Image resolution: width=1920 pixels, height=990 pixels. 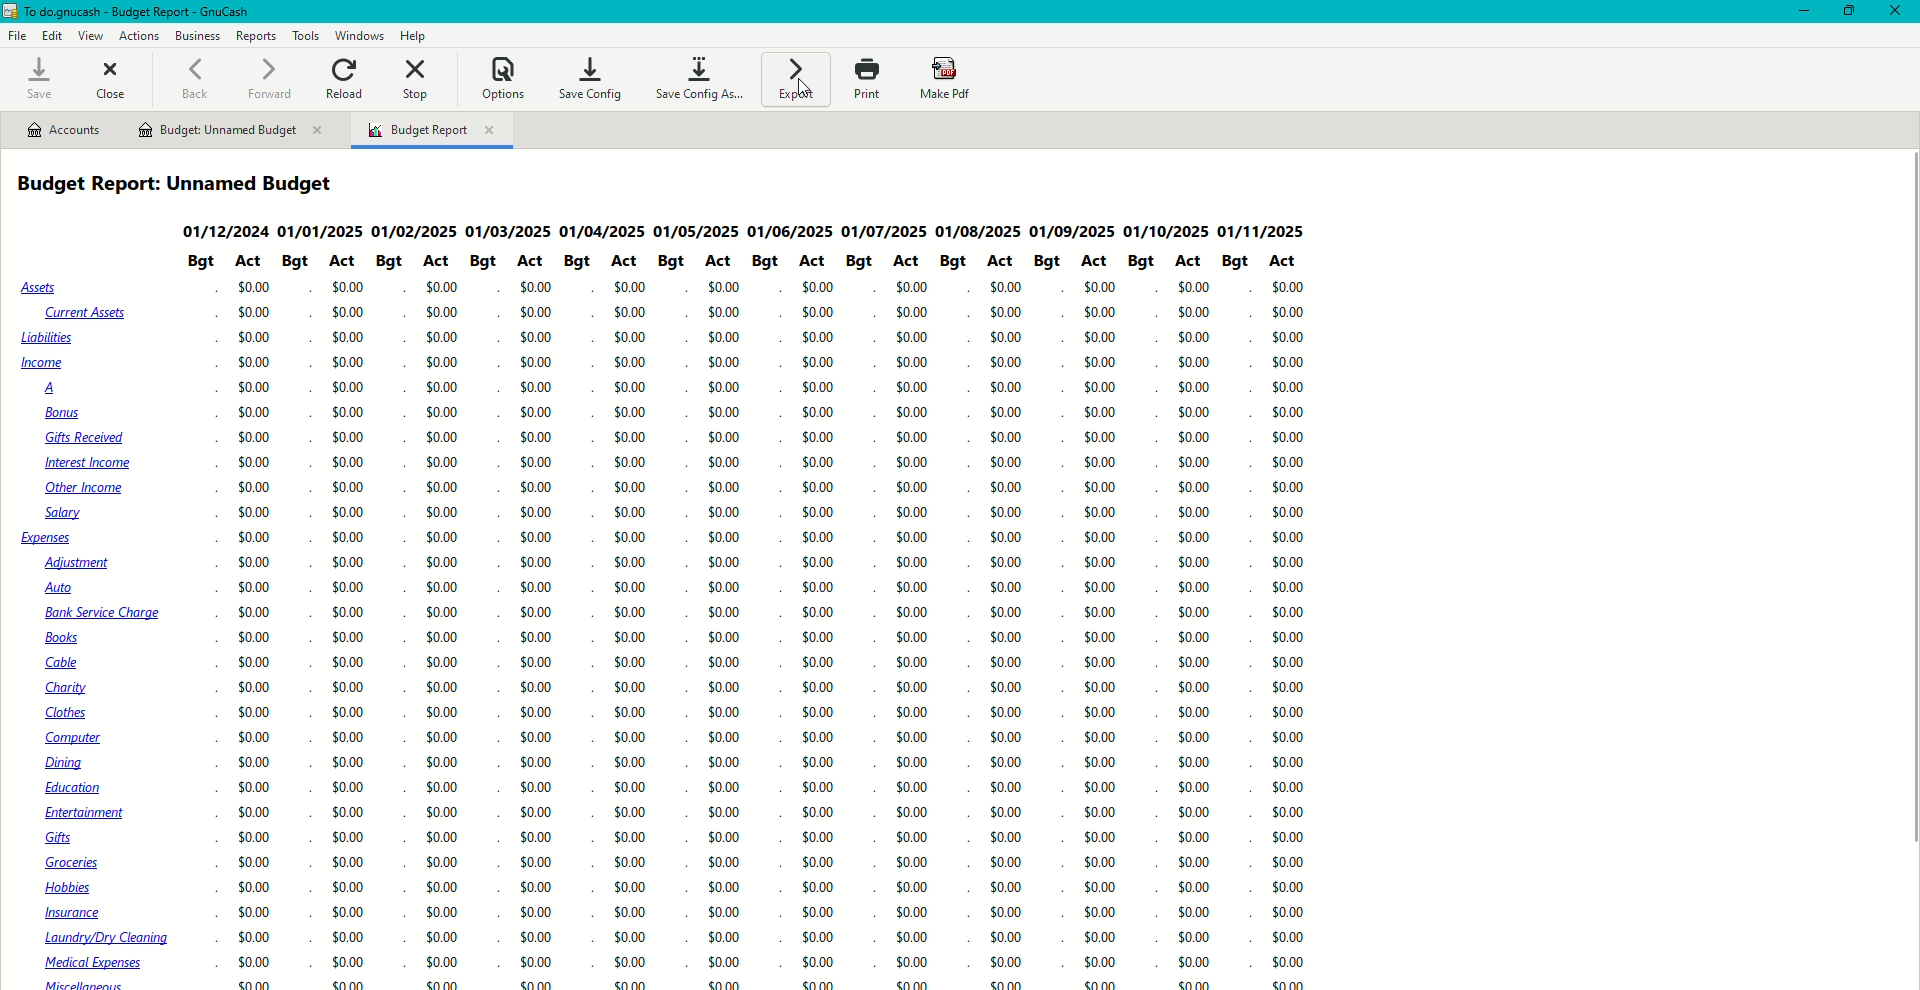 What do you see at coordinates (636, 437) in the screenshot?
I see `$0.00` at bounding box center [636, 437].